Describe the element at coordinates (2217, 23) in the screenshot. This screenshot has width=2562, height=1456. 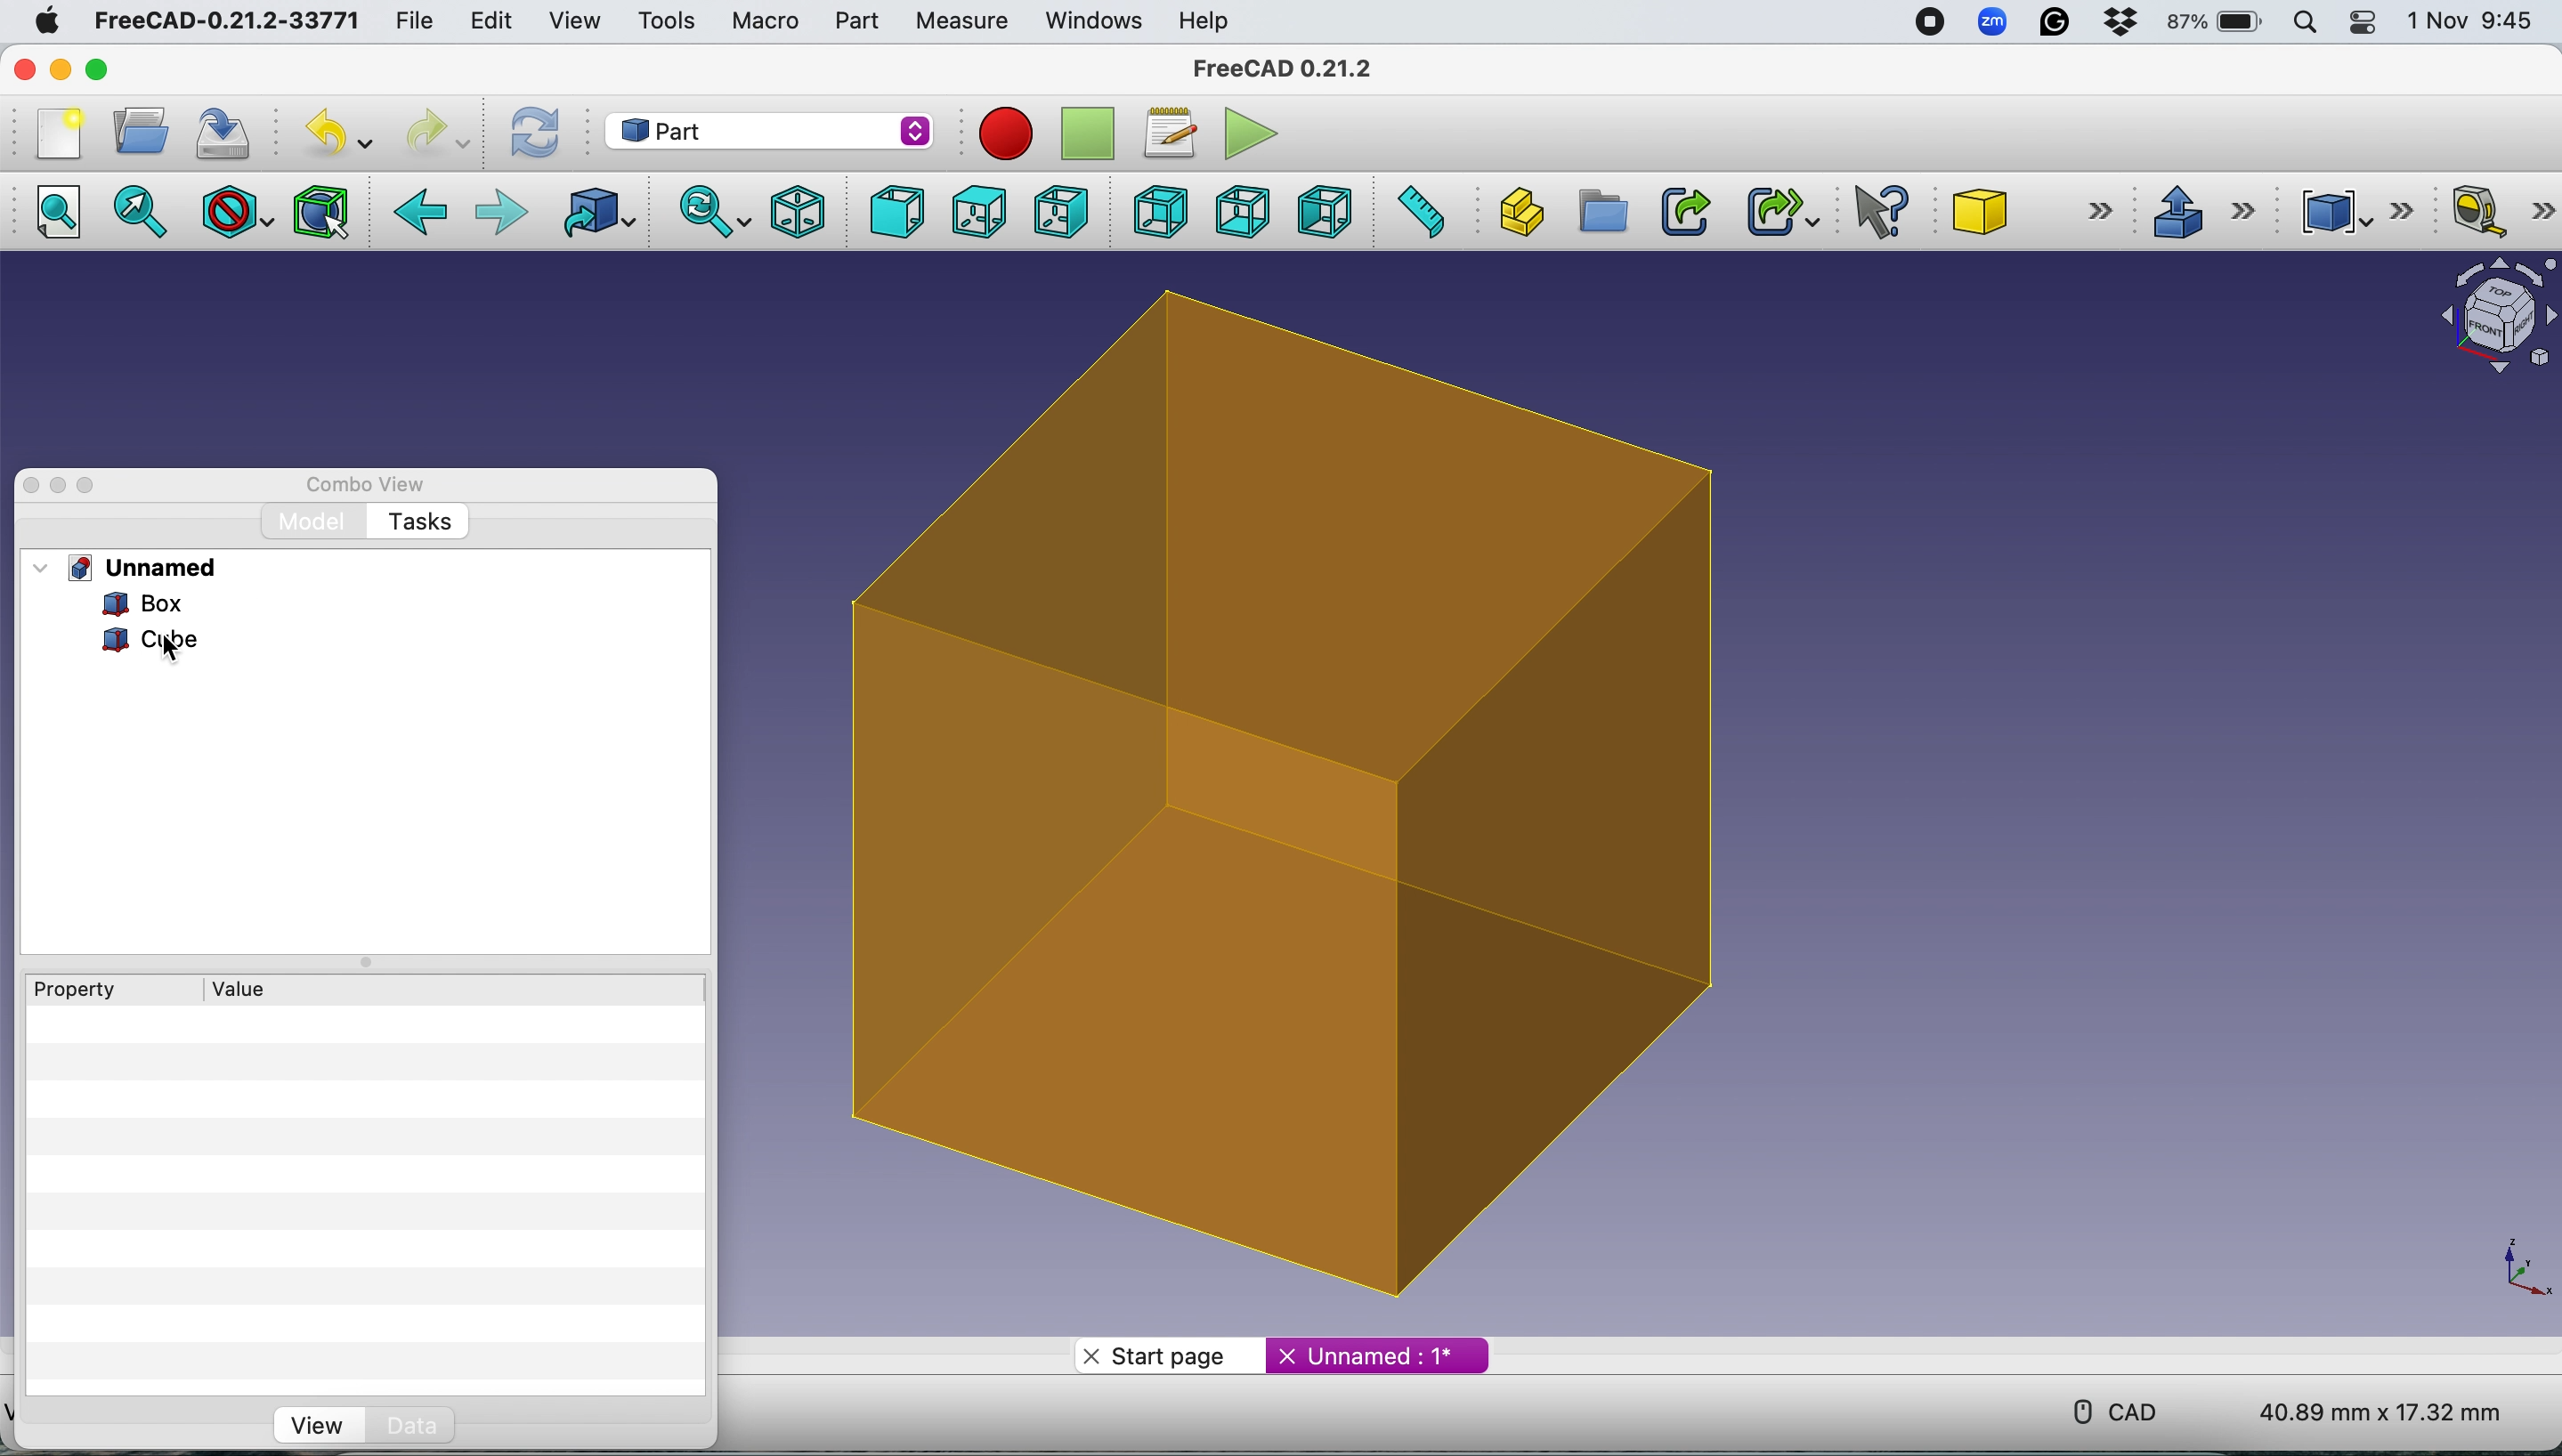
I see `87% battery` at that location.